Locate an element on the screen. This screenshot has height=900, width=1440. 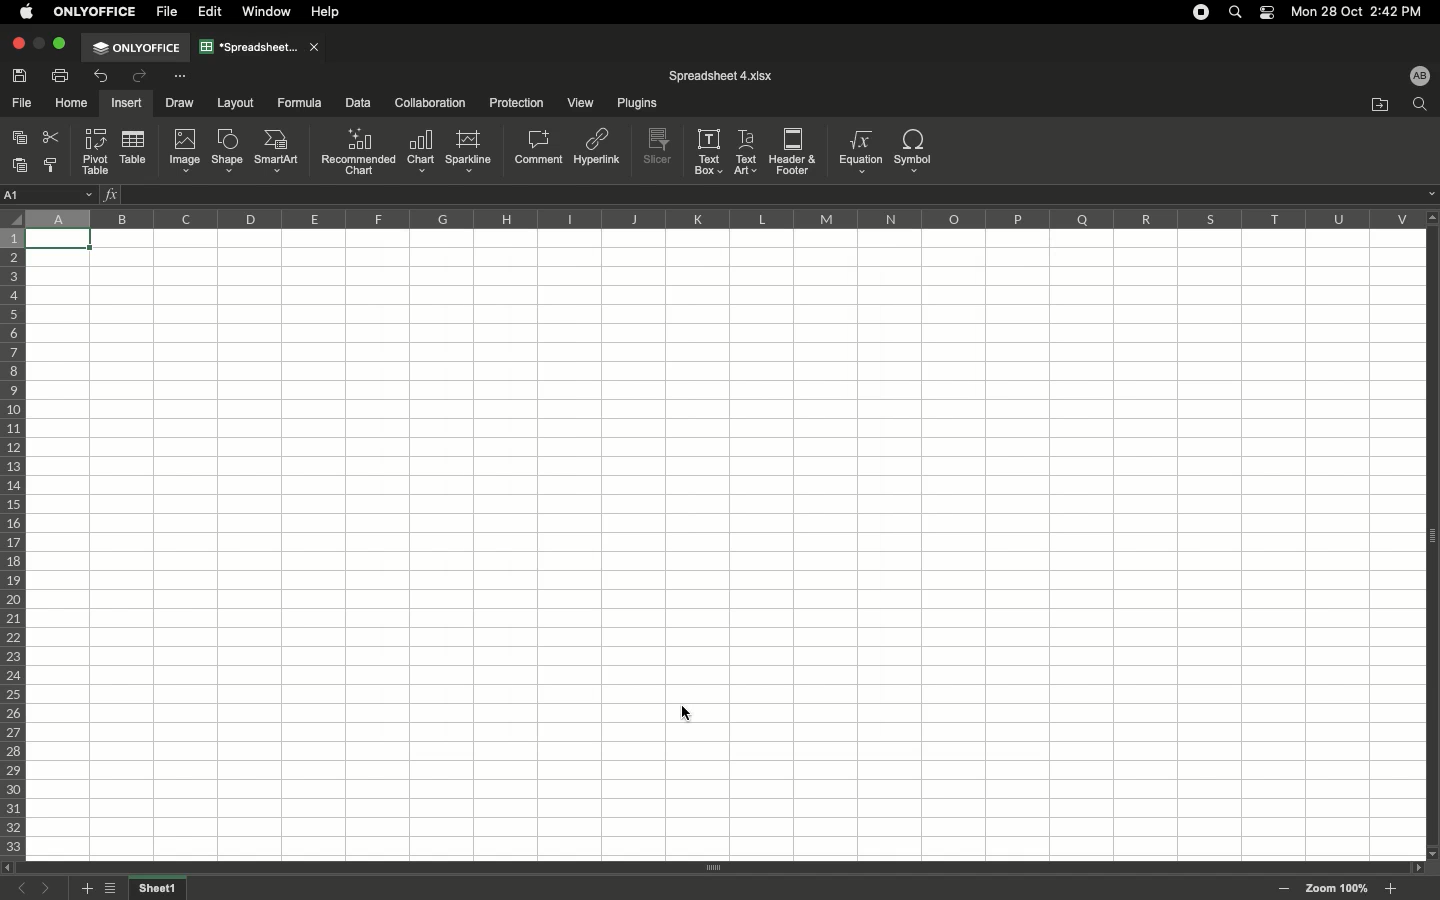
Apple logo is located at coordinates (27, 11).